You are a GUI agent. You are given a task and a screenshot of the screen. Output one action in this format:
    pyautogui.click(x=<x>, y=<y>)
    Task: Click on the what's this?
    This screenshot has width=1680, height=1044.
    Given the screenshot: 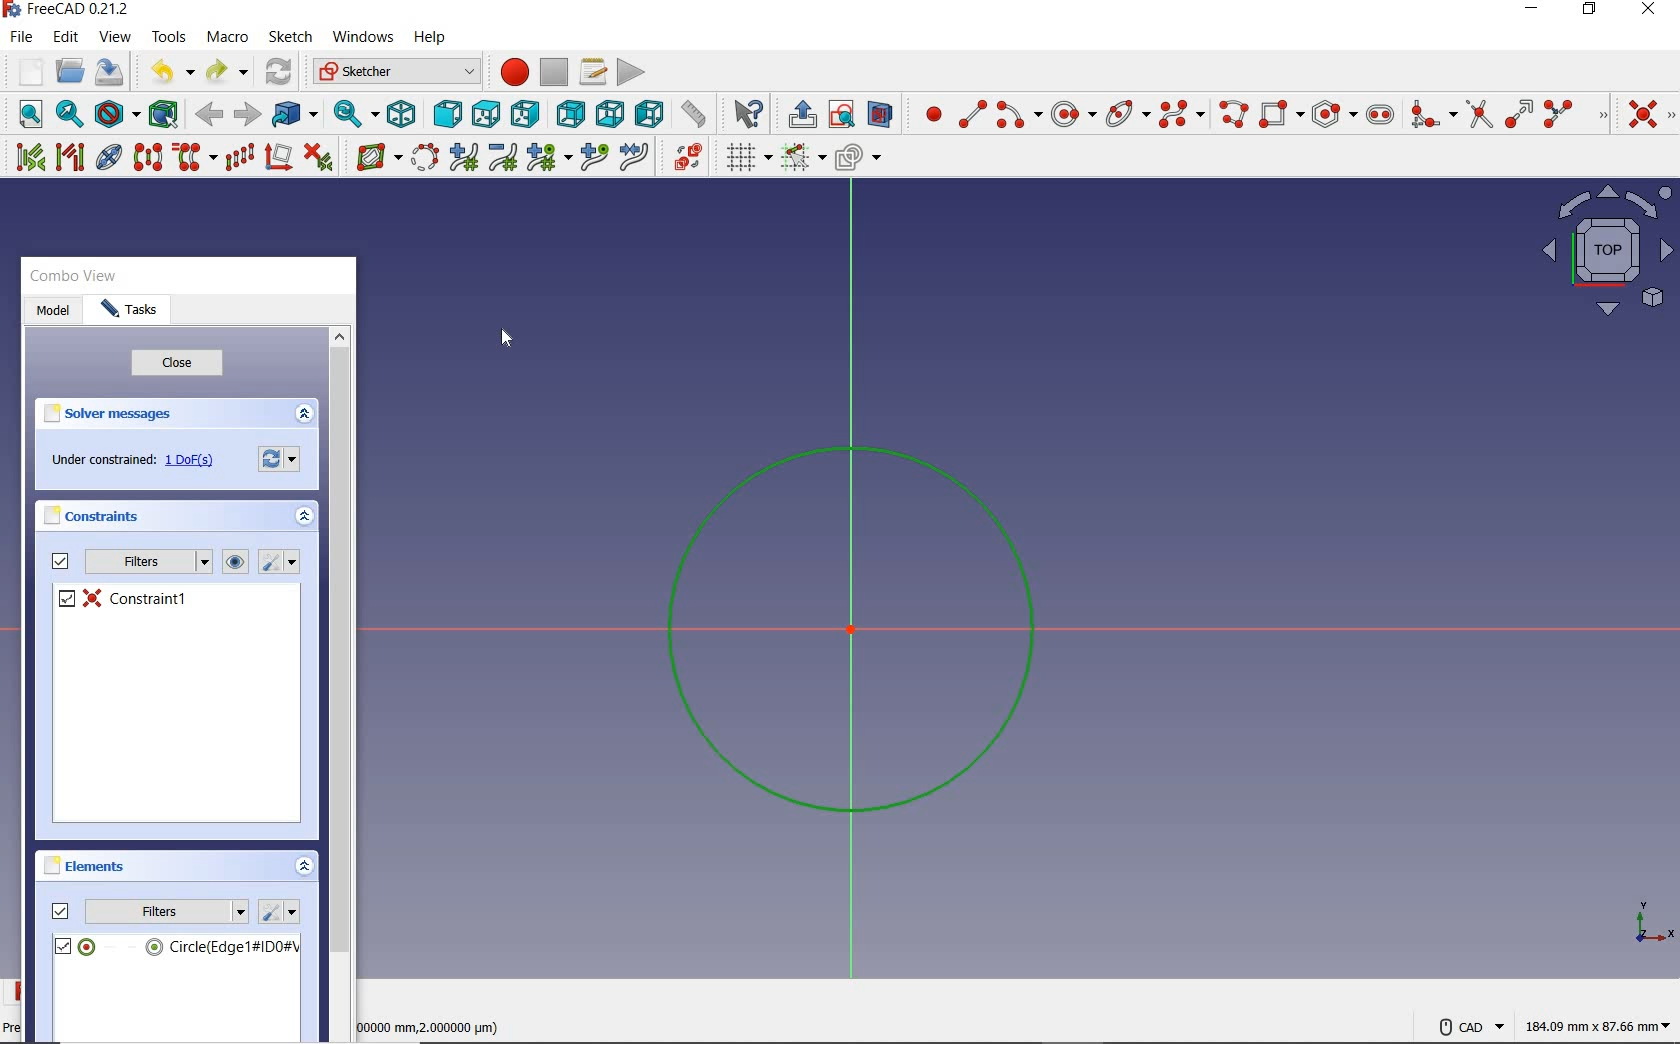 What is the action you would take?
    pyautogui.click(x=746, y=113)
    